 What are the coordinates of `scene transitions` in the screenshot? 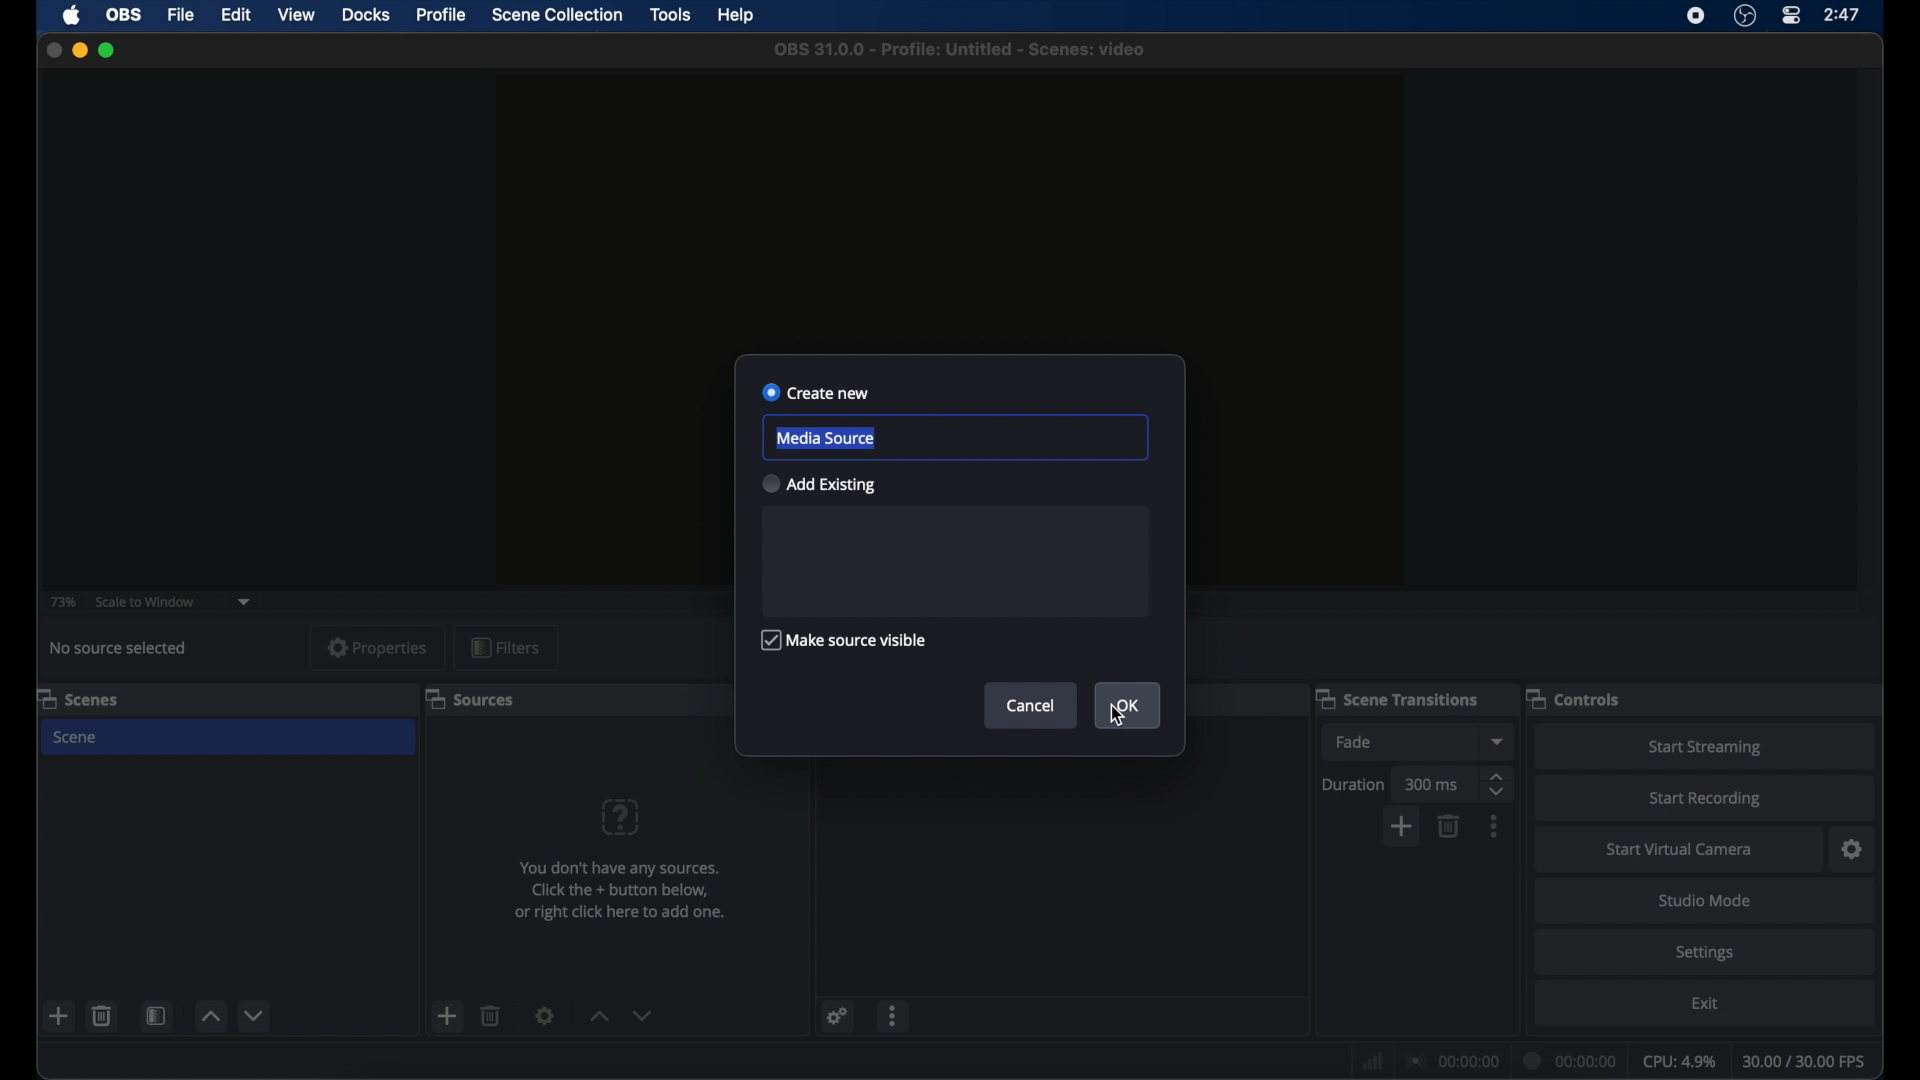 It's located at (1397, 698).